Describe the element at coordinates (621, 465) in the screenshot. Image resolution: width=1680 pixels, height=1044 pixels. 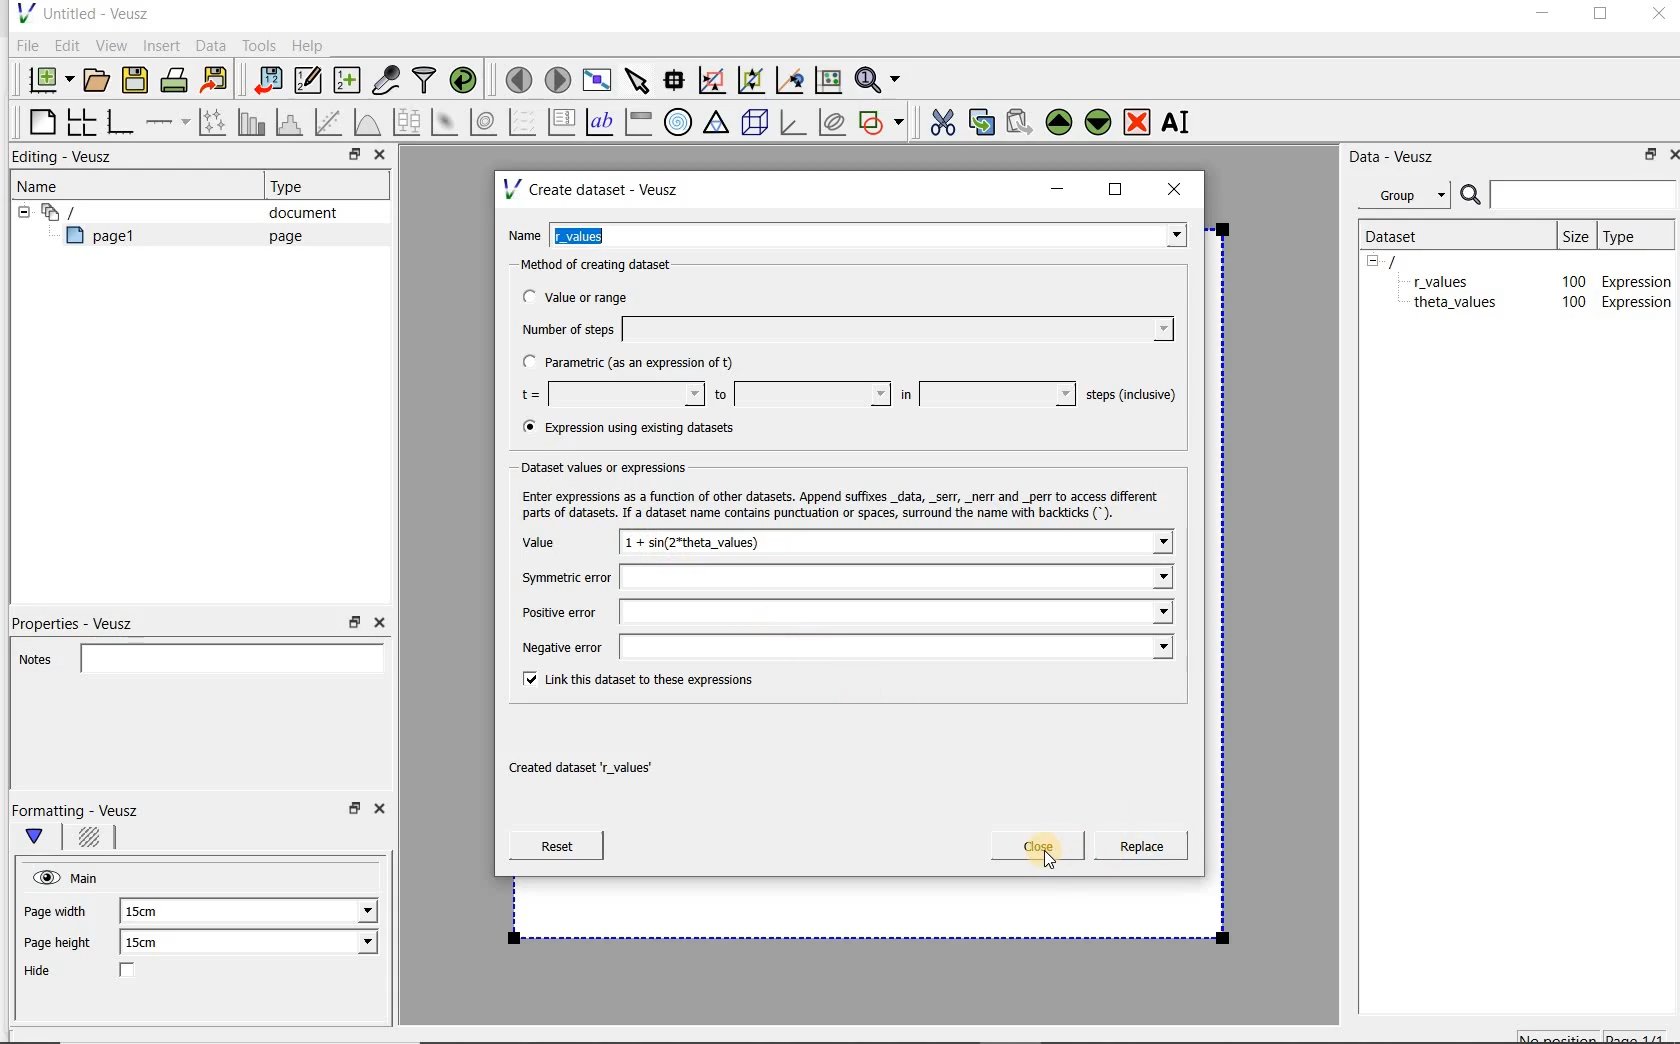
I see `Dataset values or expressions` at that location.